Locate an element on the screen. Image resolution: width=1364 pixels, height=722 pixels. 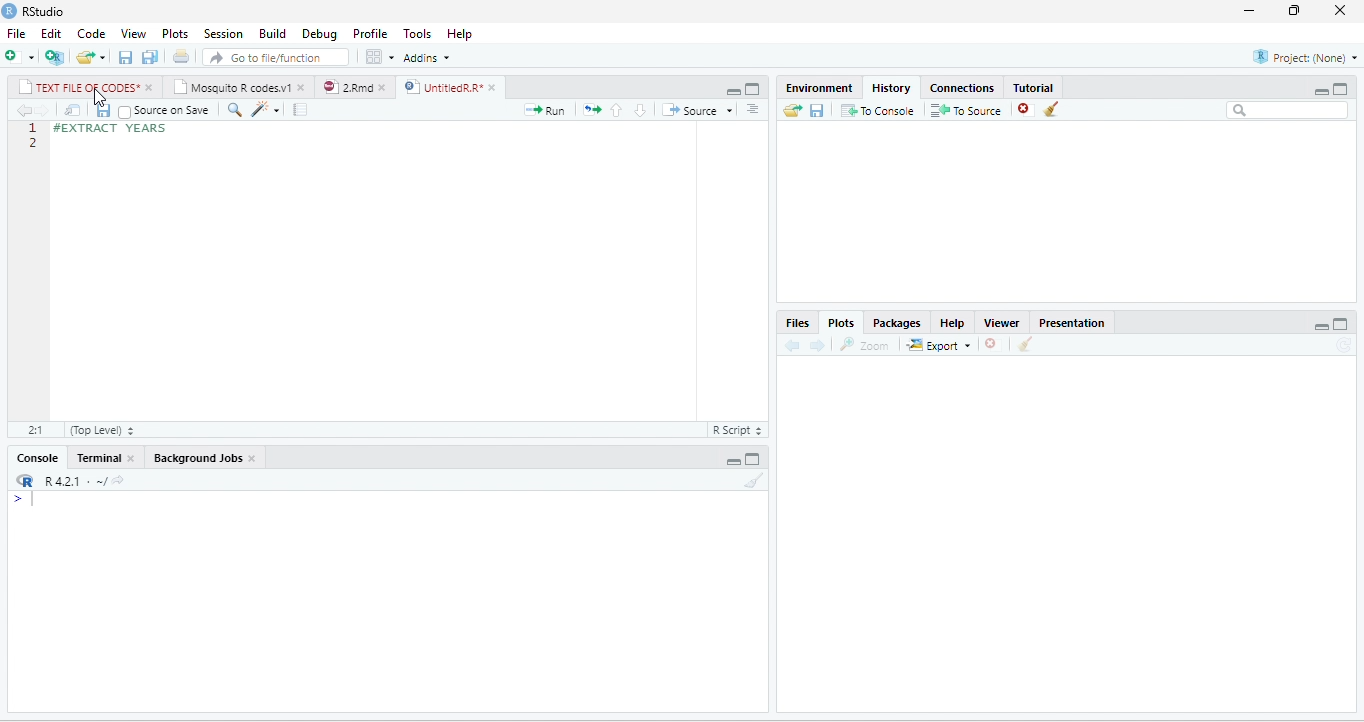
resize is located at coordinates (1294, 11).